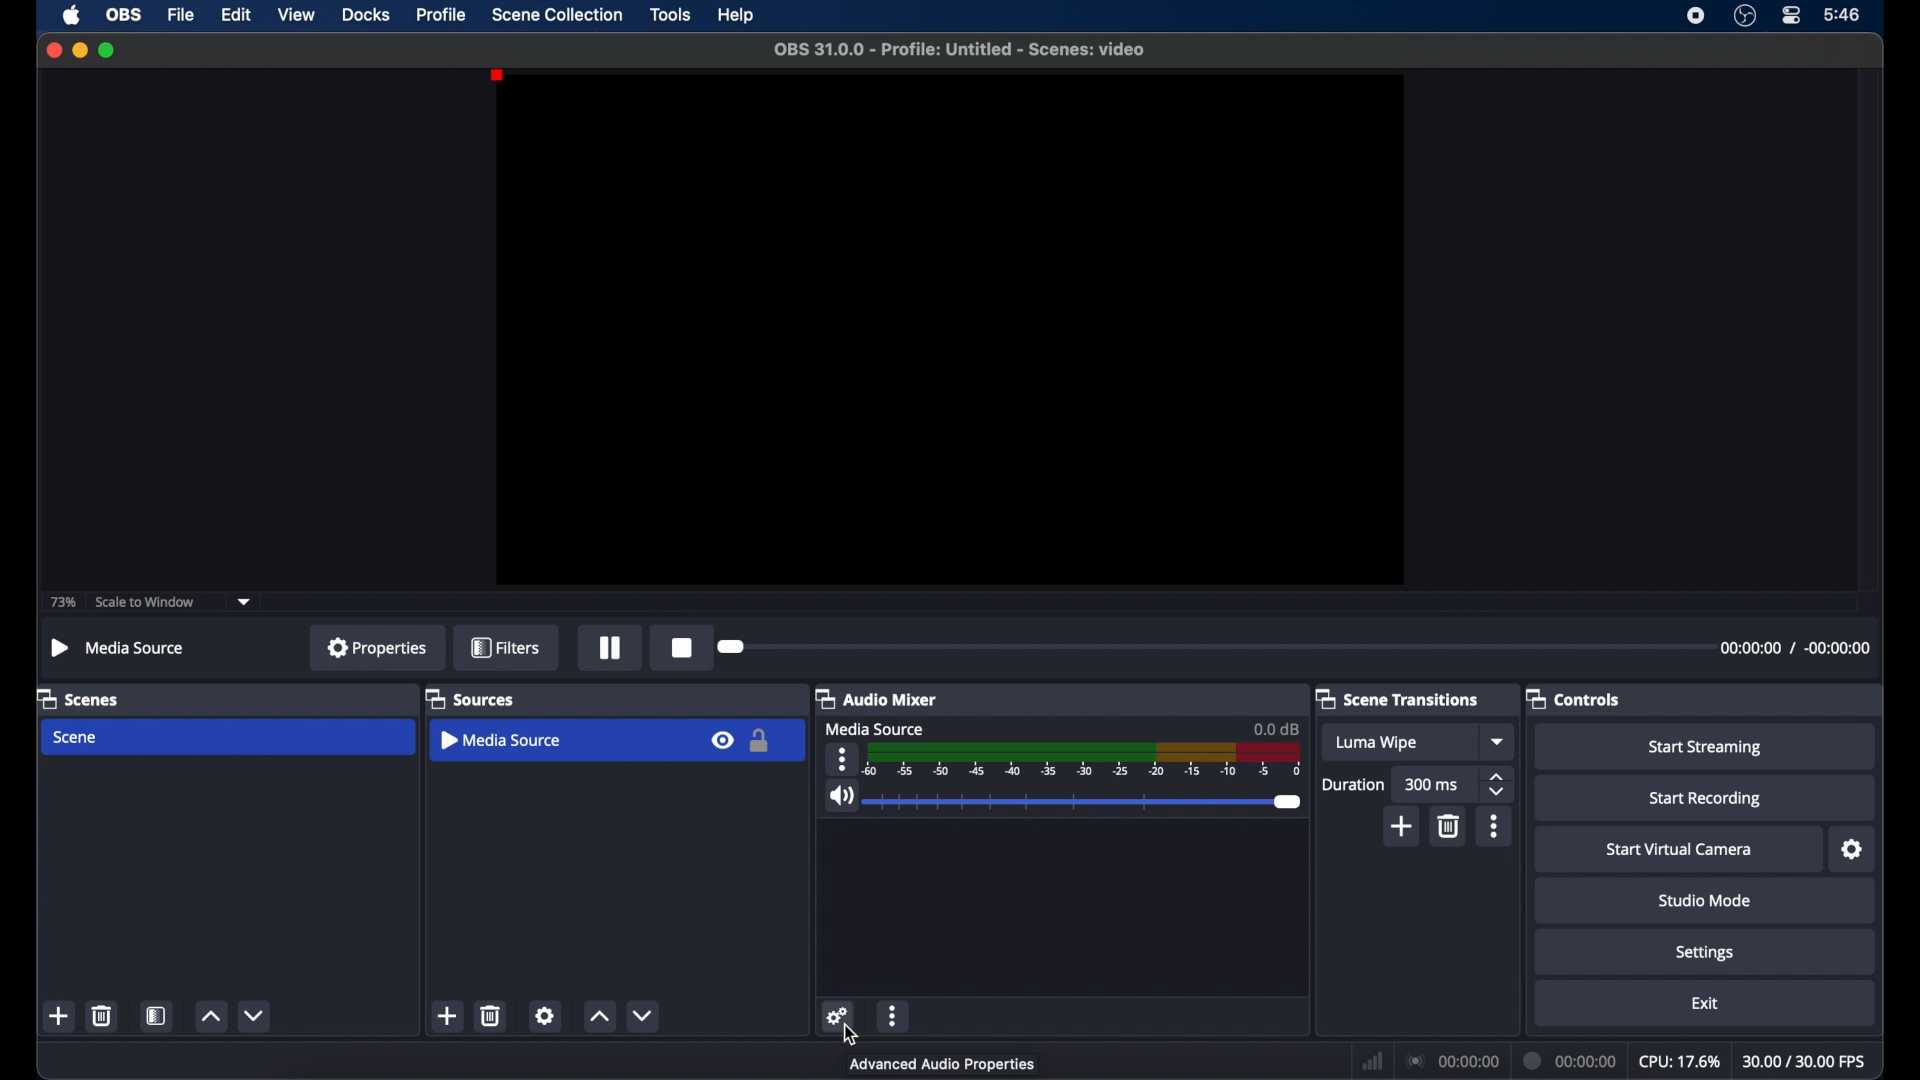 The width and height of the screenshot is (1920, 1080). I want to click on settings, so click(1853, 850).